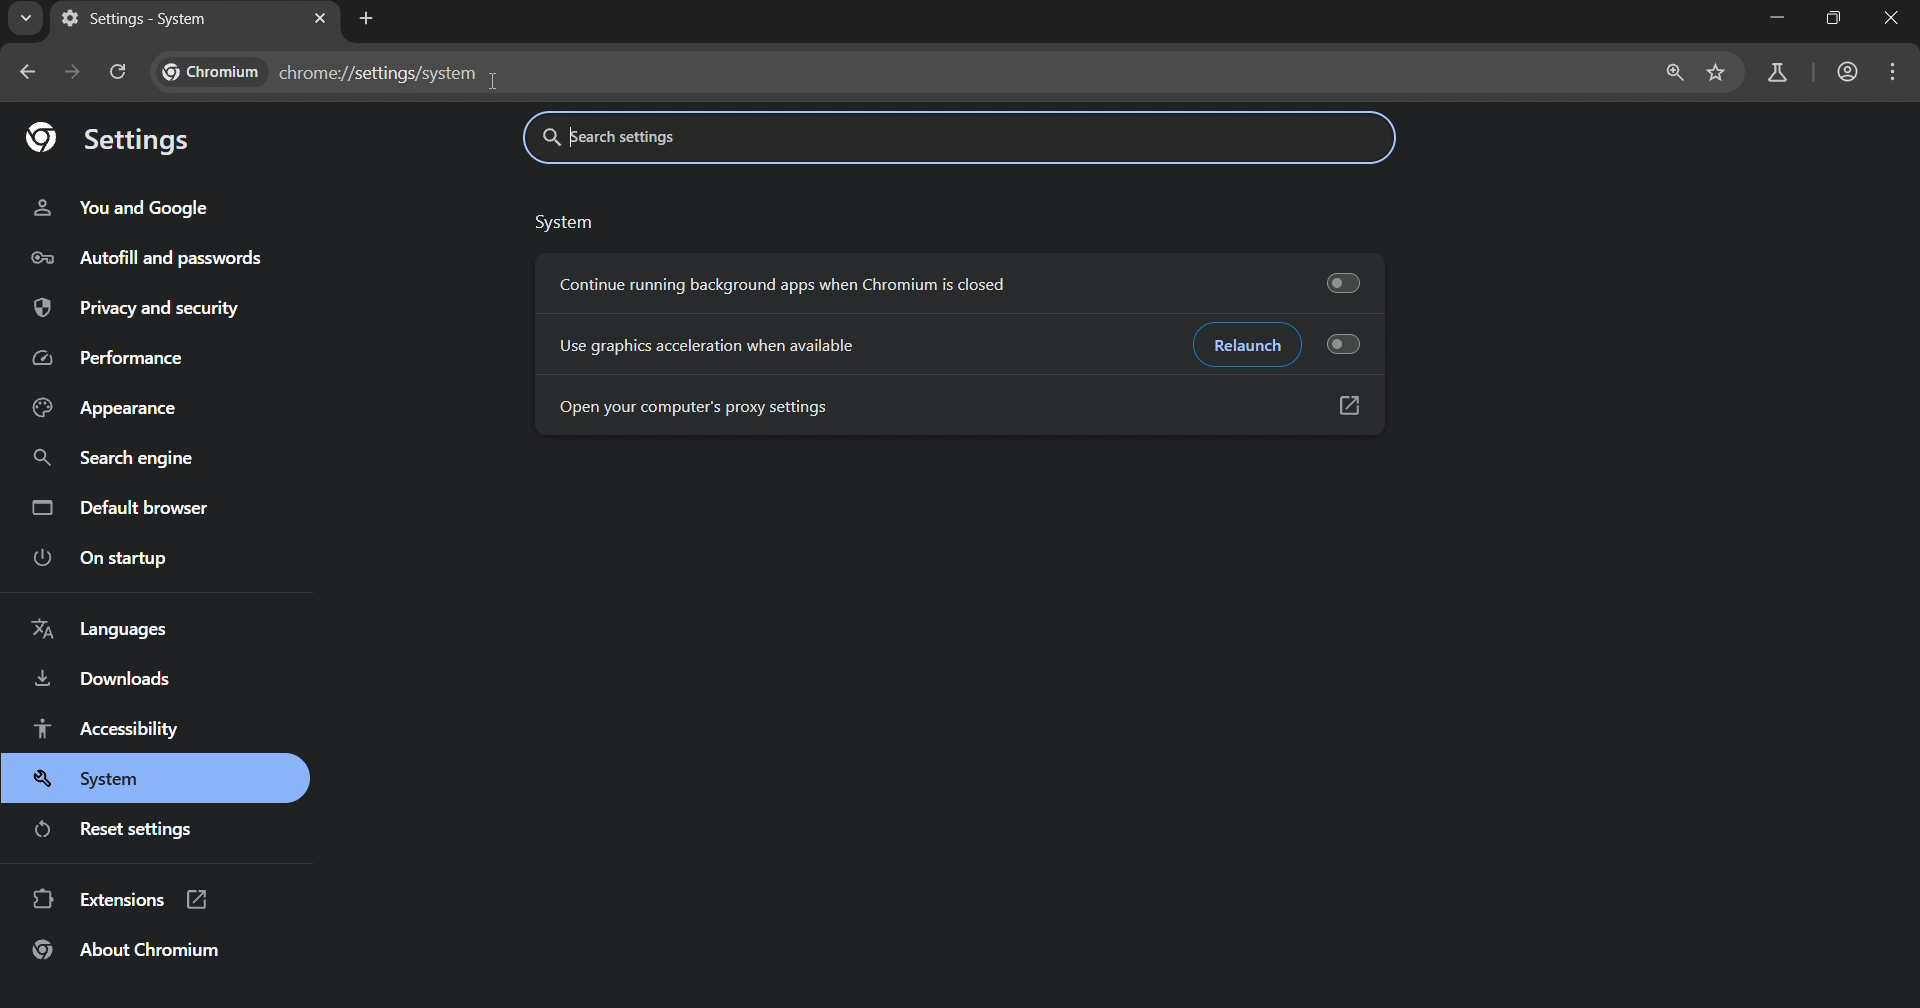 This screenshot has height=1008, width=1920. What do you see at coordinates (1673, 74) in the screenshot?
I see `zoom` at bounding box center [1673, 74].